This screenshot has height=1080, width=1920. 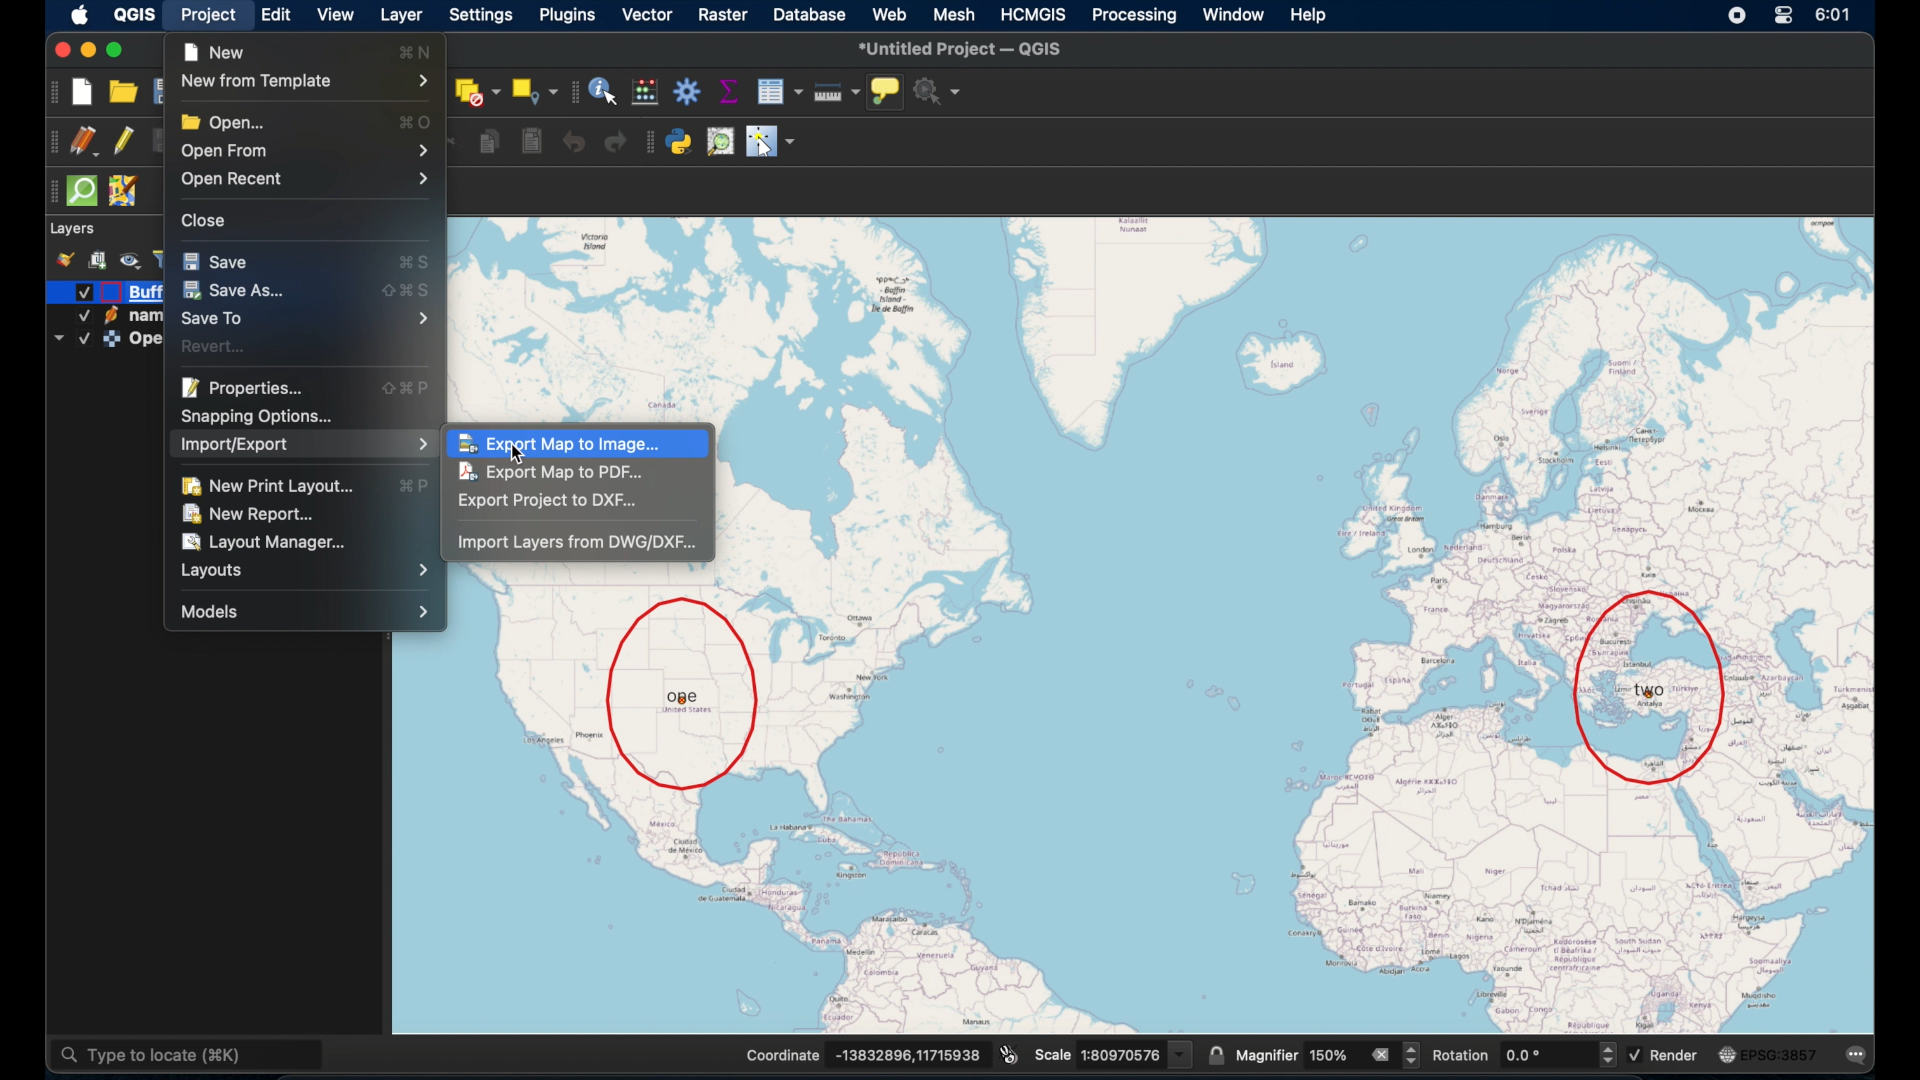 What do you see at coordinates (86, 142) in the screenshot?
I see `current edits` at bounding box center [86, 142].